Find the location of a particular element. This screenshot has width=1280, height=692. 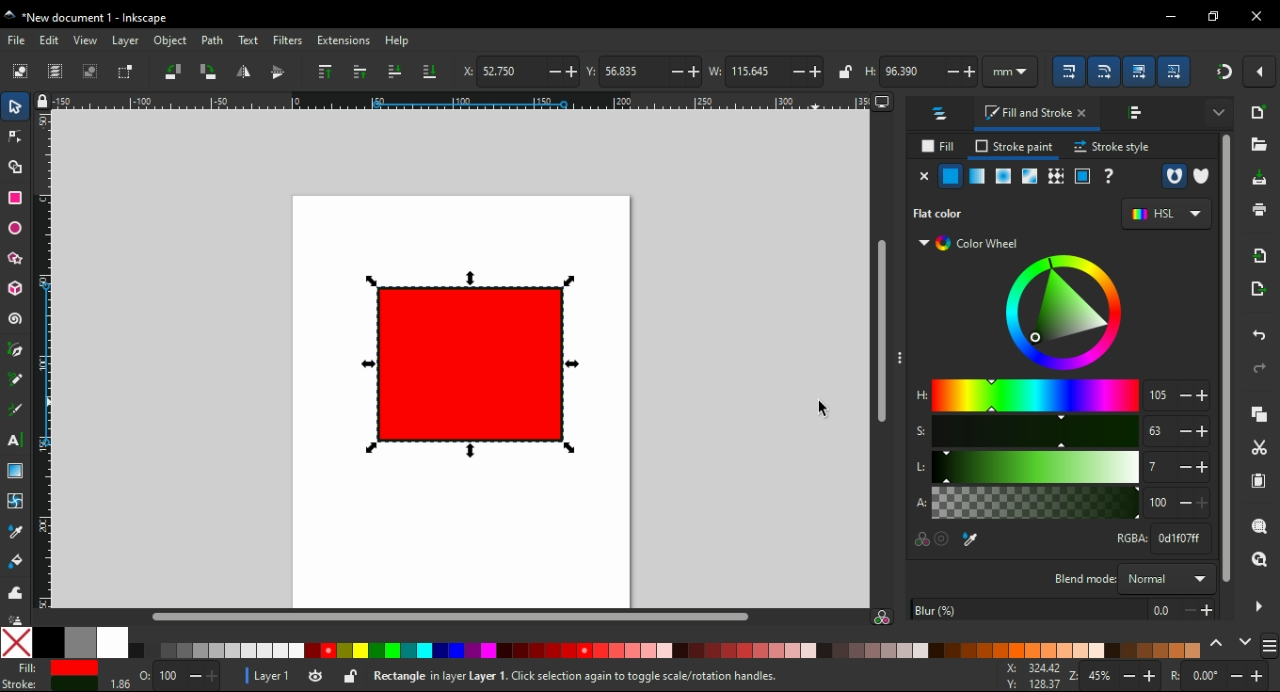

spiral tool is located at coordinates (16, 317).